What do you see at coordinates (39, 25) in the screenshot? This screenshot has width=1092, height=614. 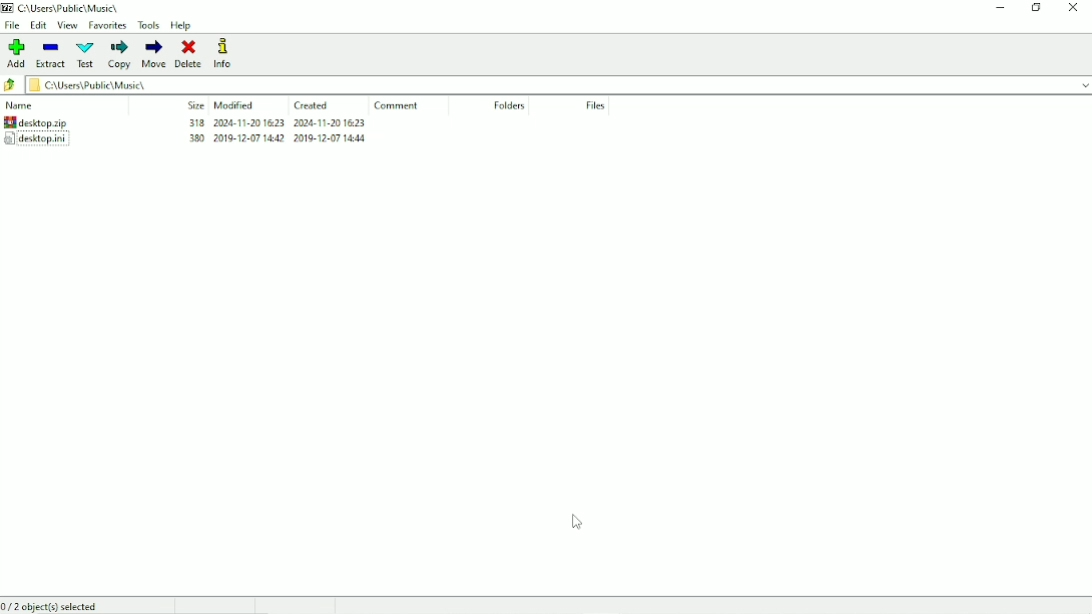 I see `Edit` at bounding box center [39, 25].